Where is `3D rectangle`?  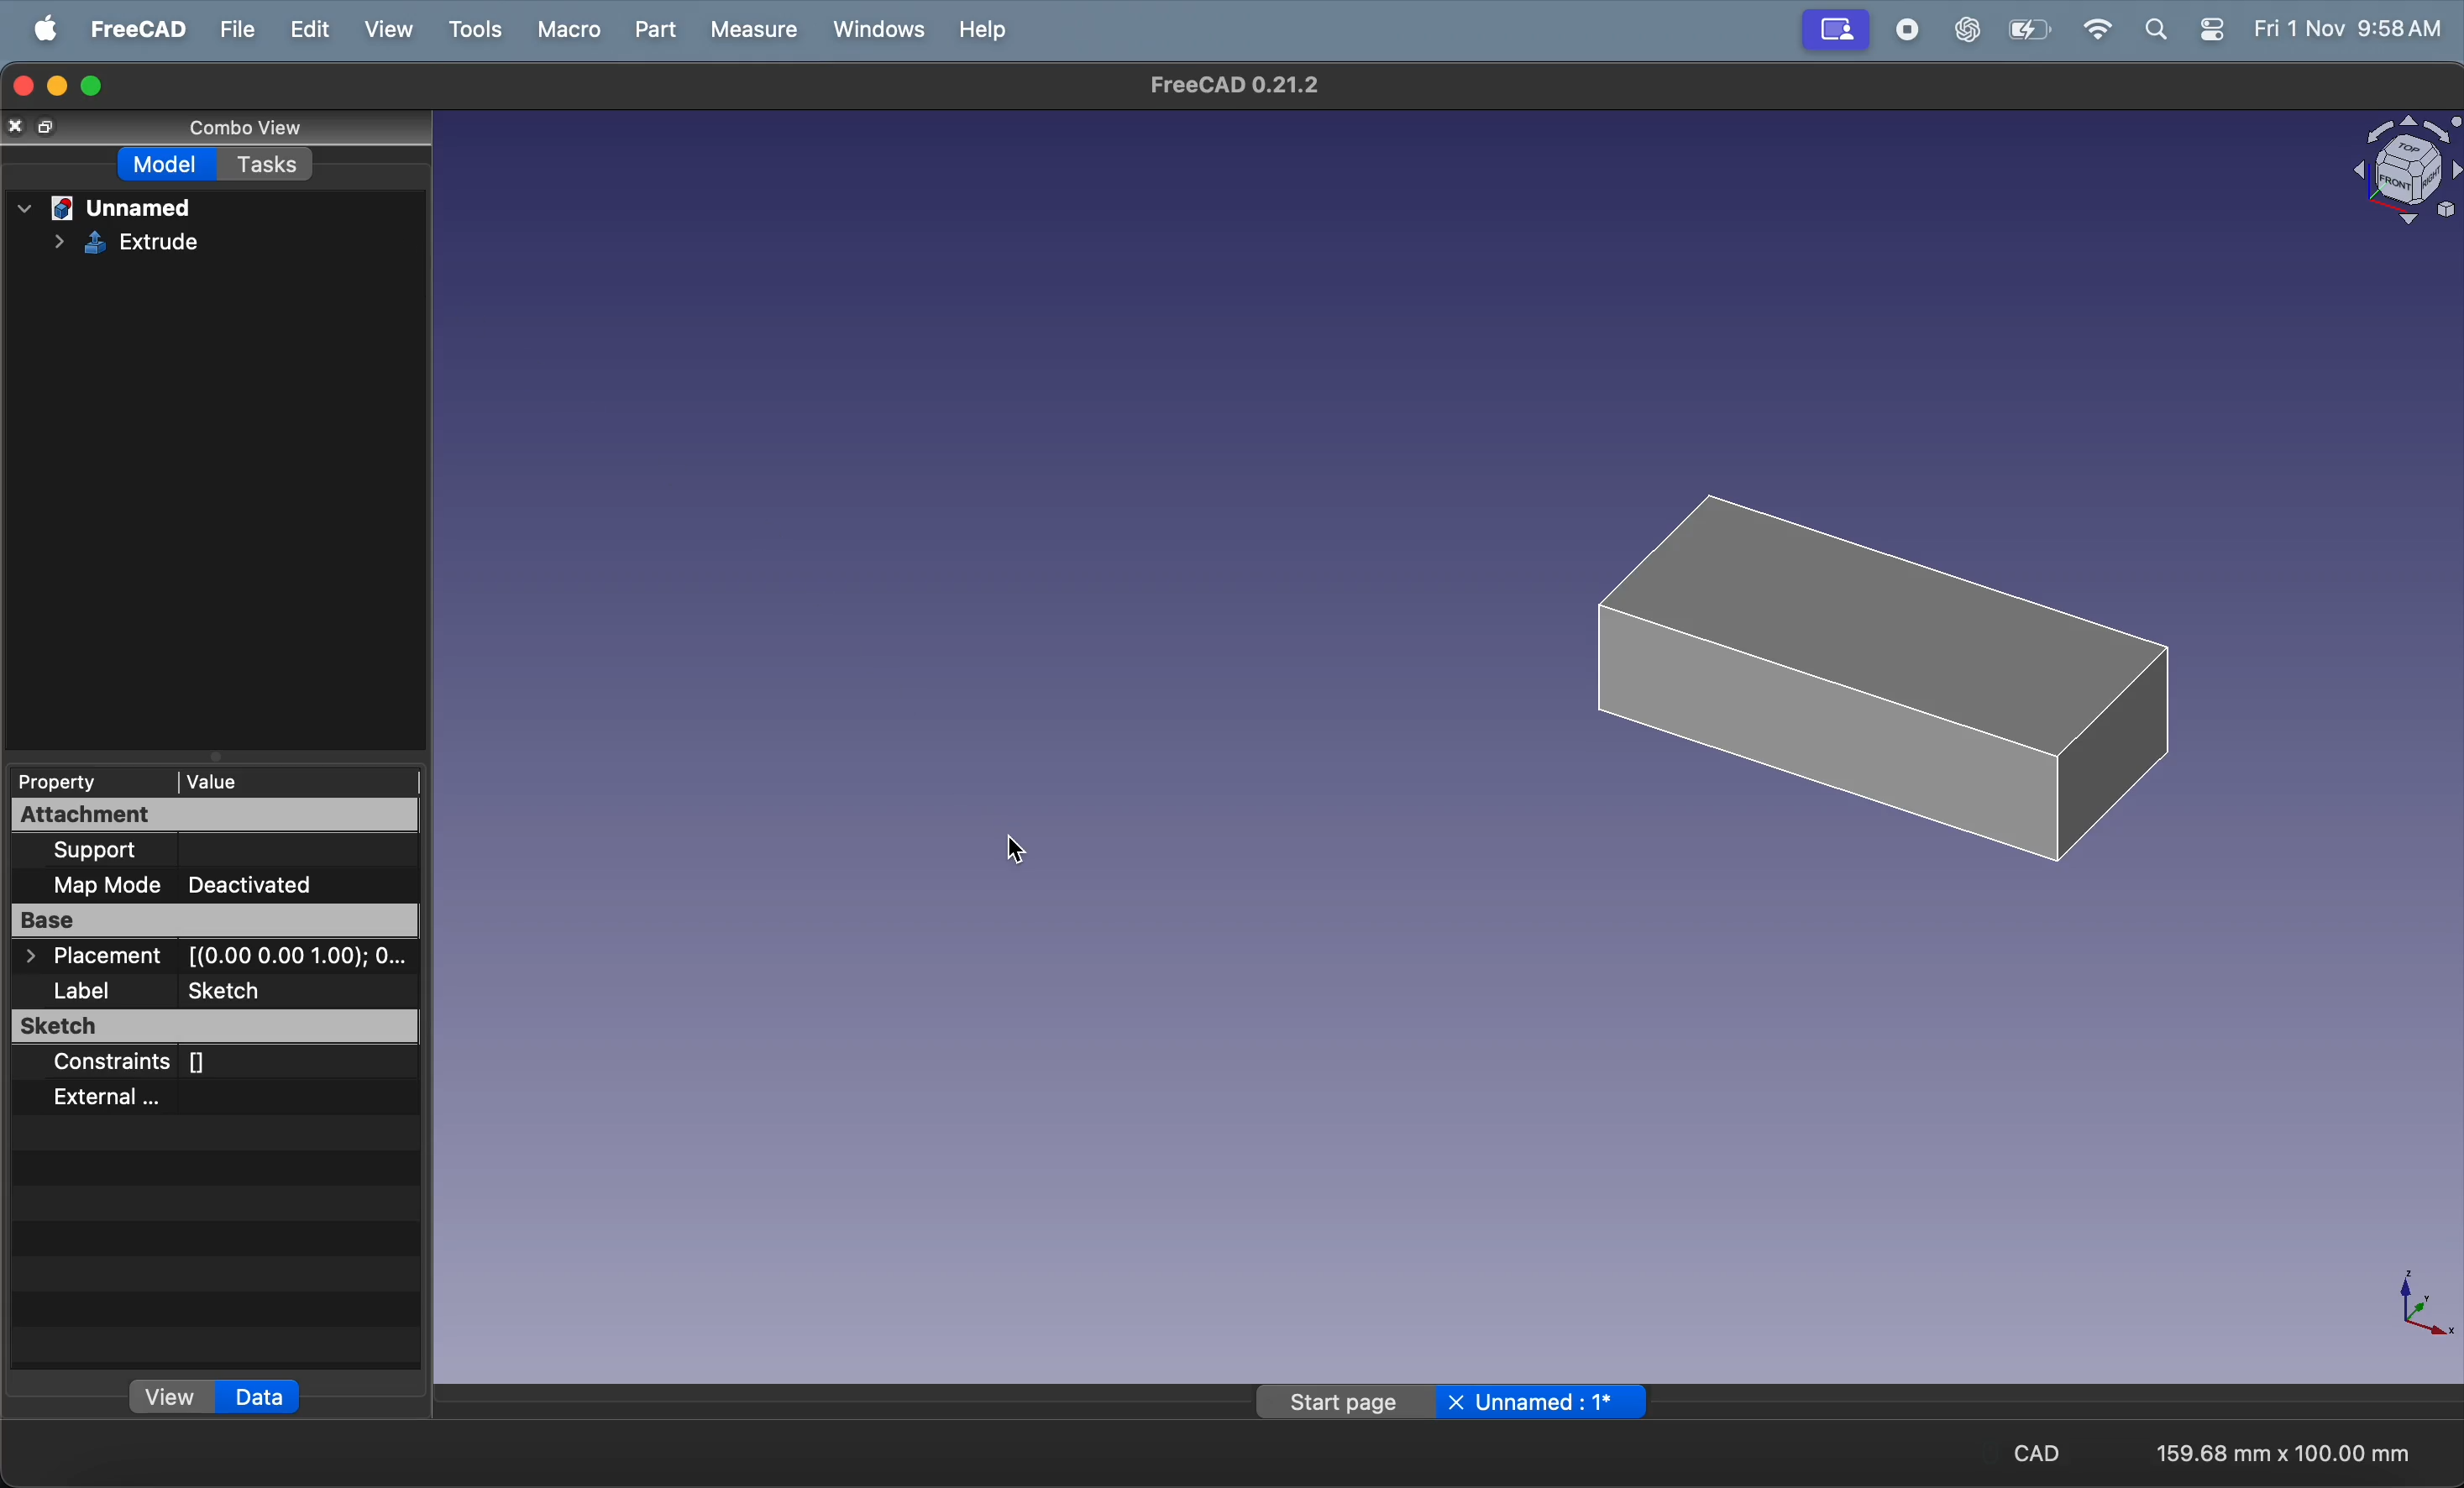 3D rectangle is located at coordinates (1861, 676).